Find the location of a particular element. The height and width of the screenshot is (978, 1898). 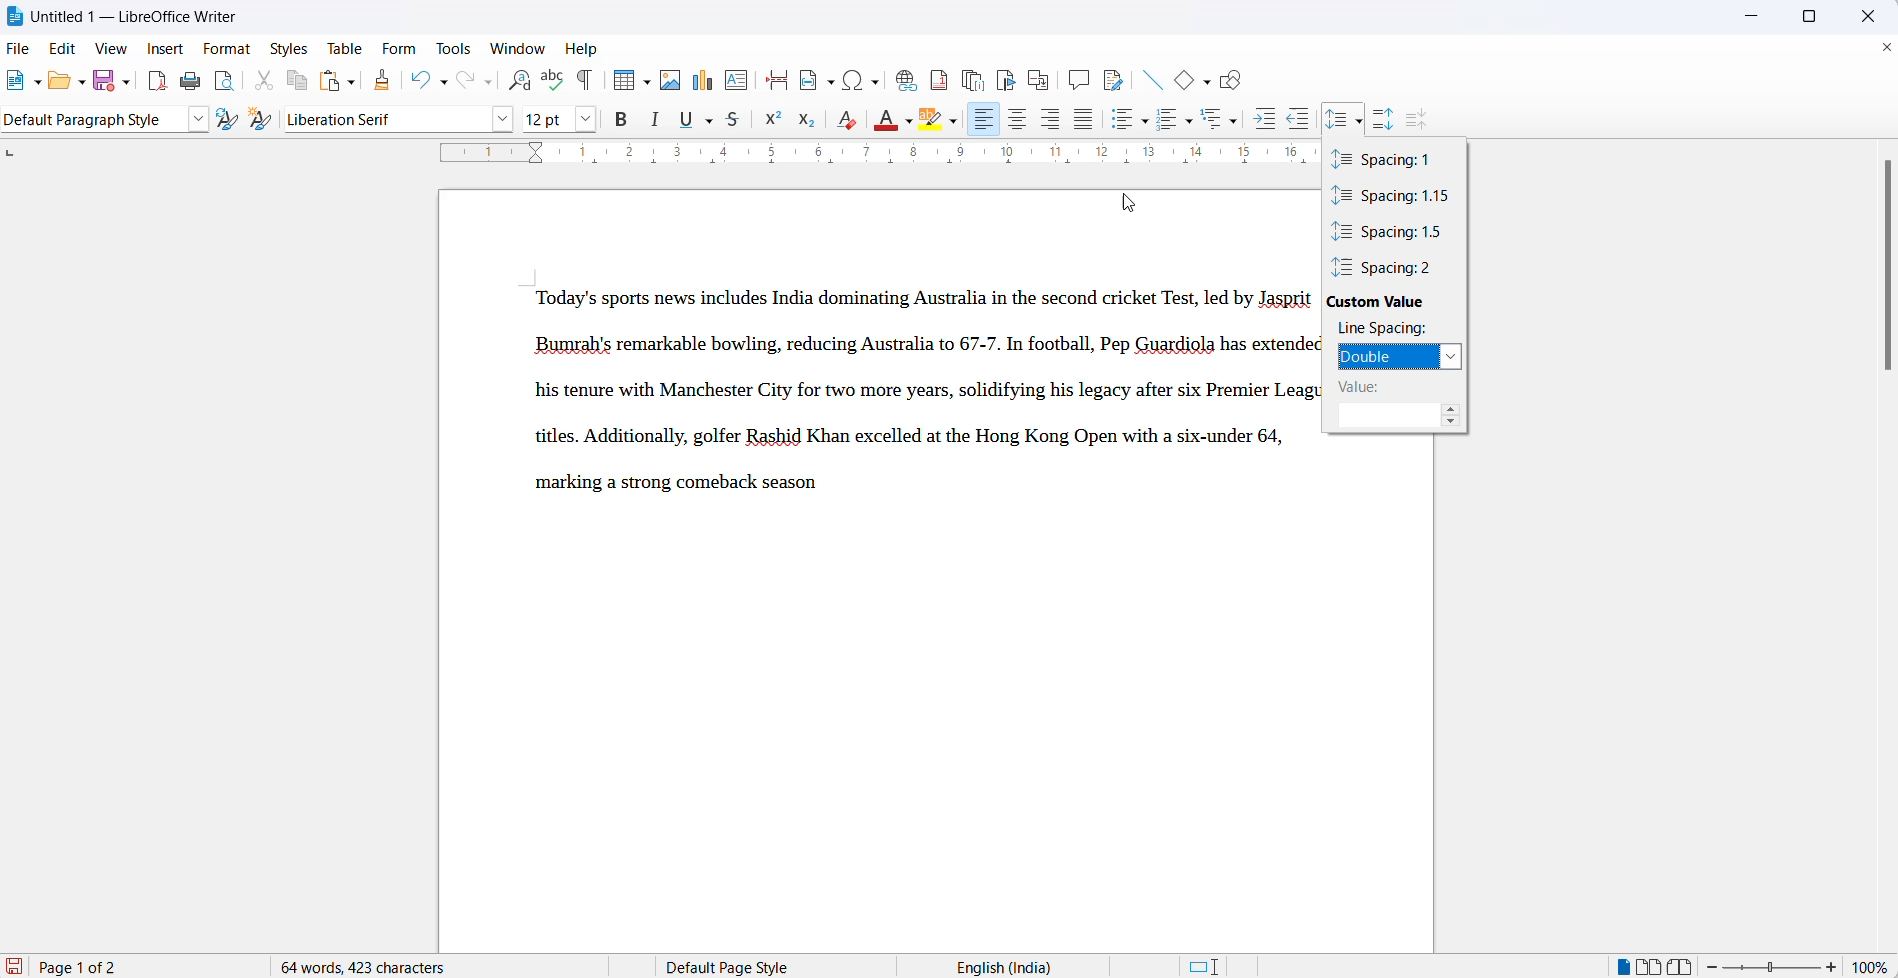

scaling is located at coordinates (866, 158).